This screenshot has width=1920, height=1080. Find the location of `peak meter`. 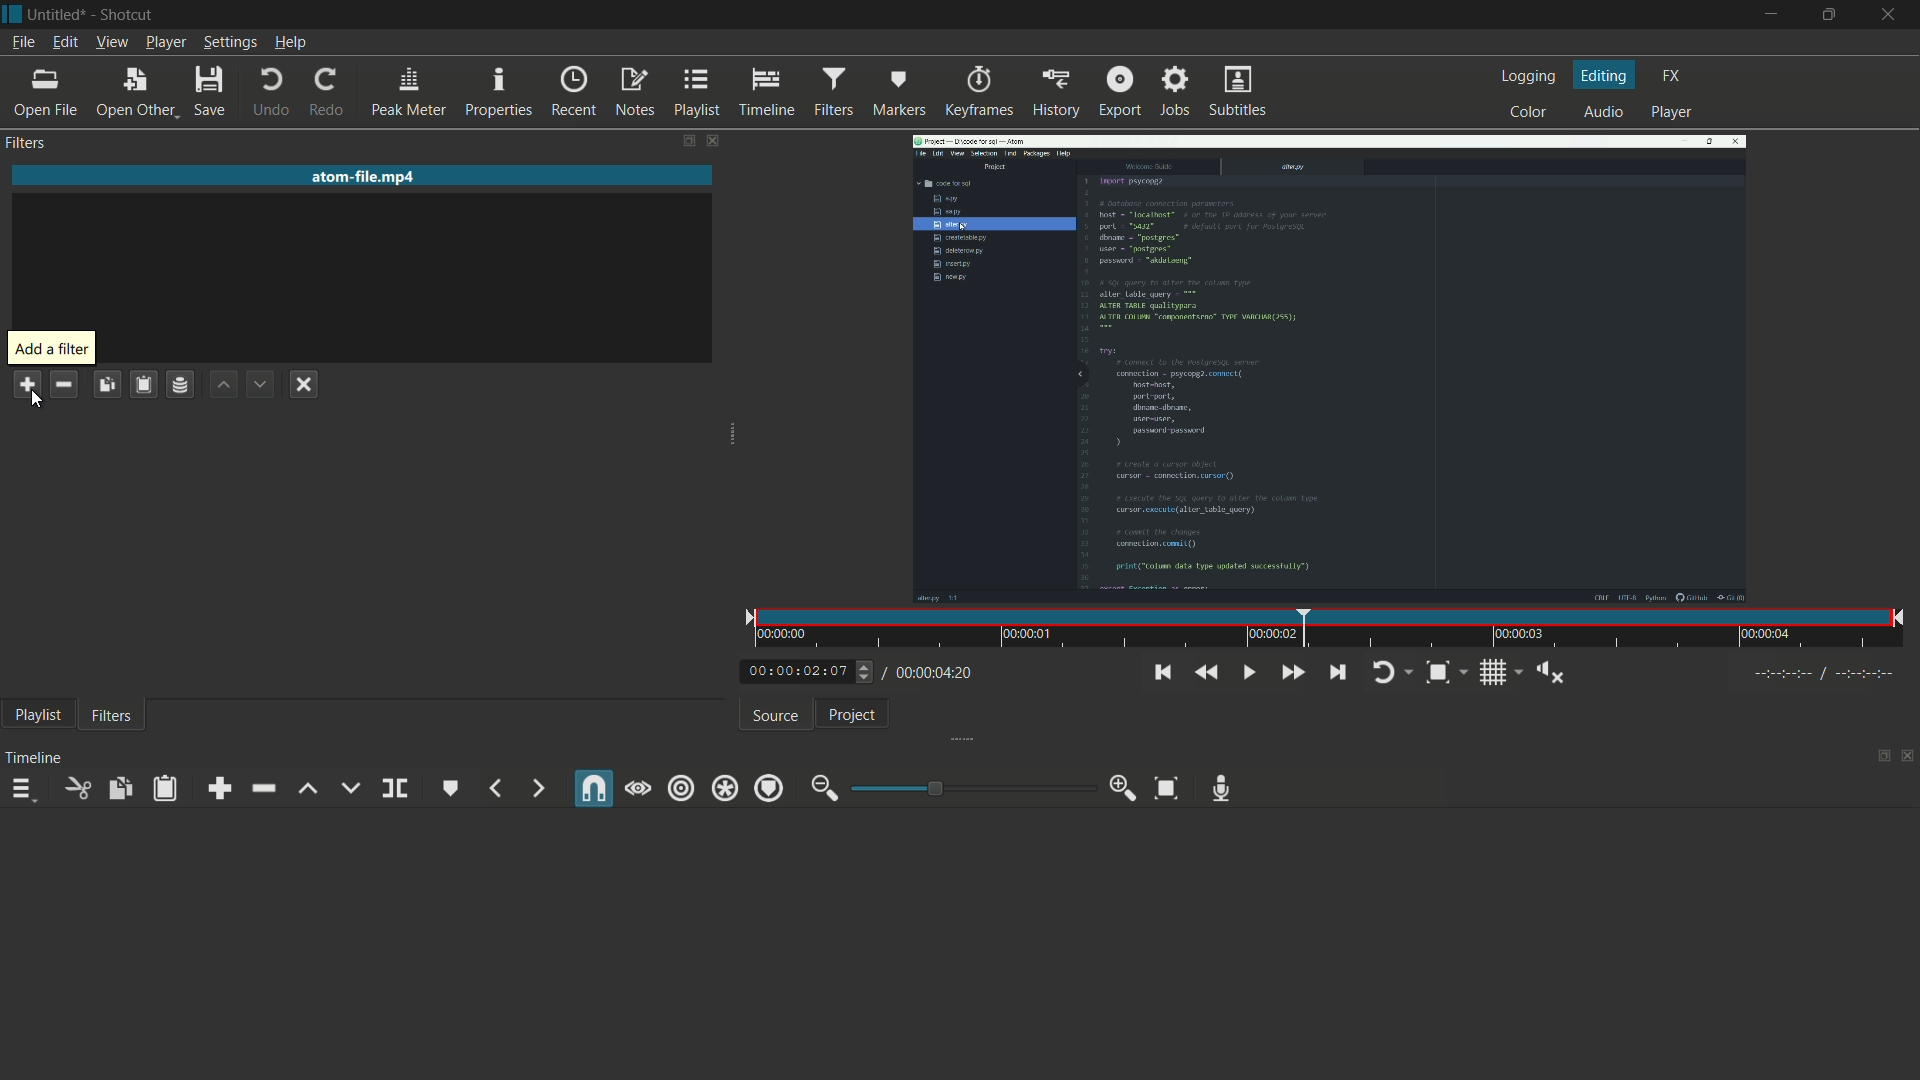

peak meter is located at coordinates (407, 93).